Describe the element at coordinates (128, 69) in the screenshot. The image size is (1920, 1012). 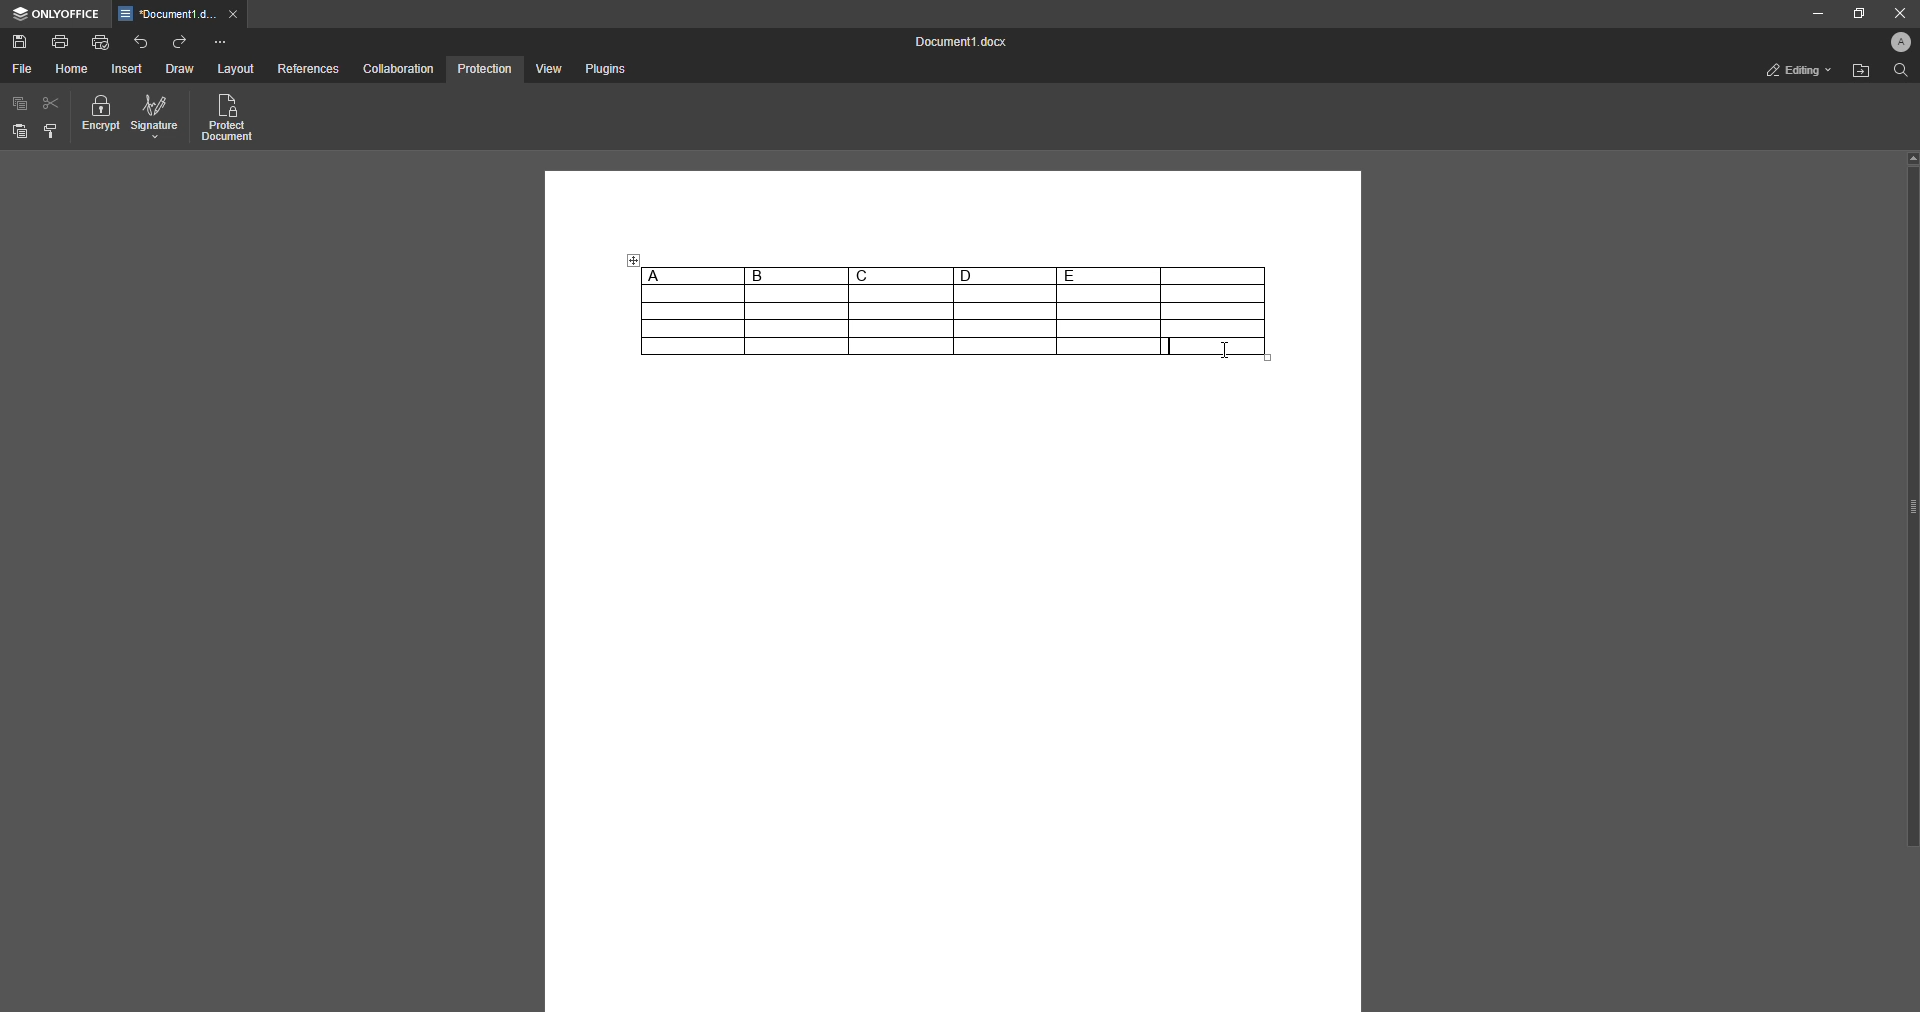
I see `Insert` at that location.